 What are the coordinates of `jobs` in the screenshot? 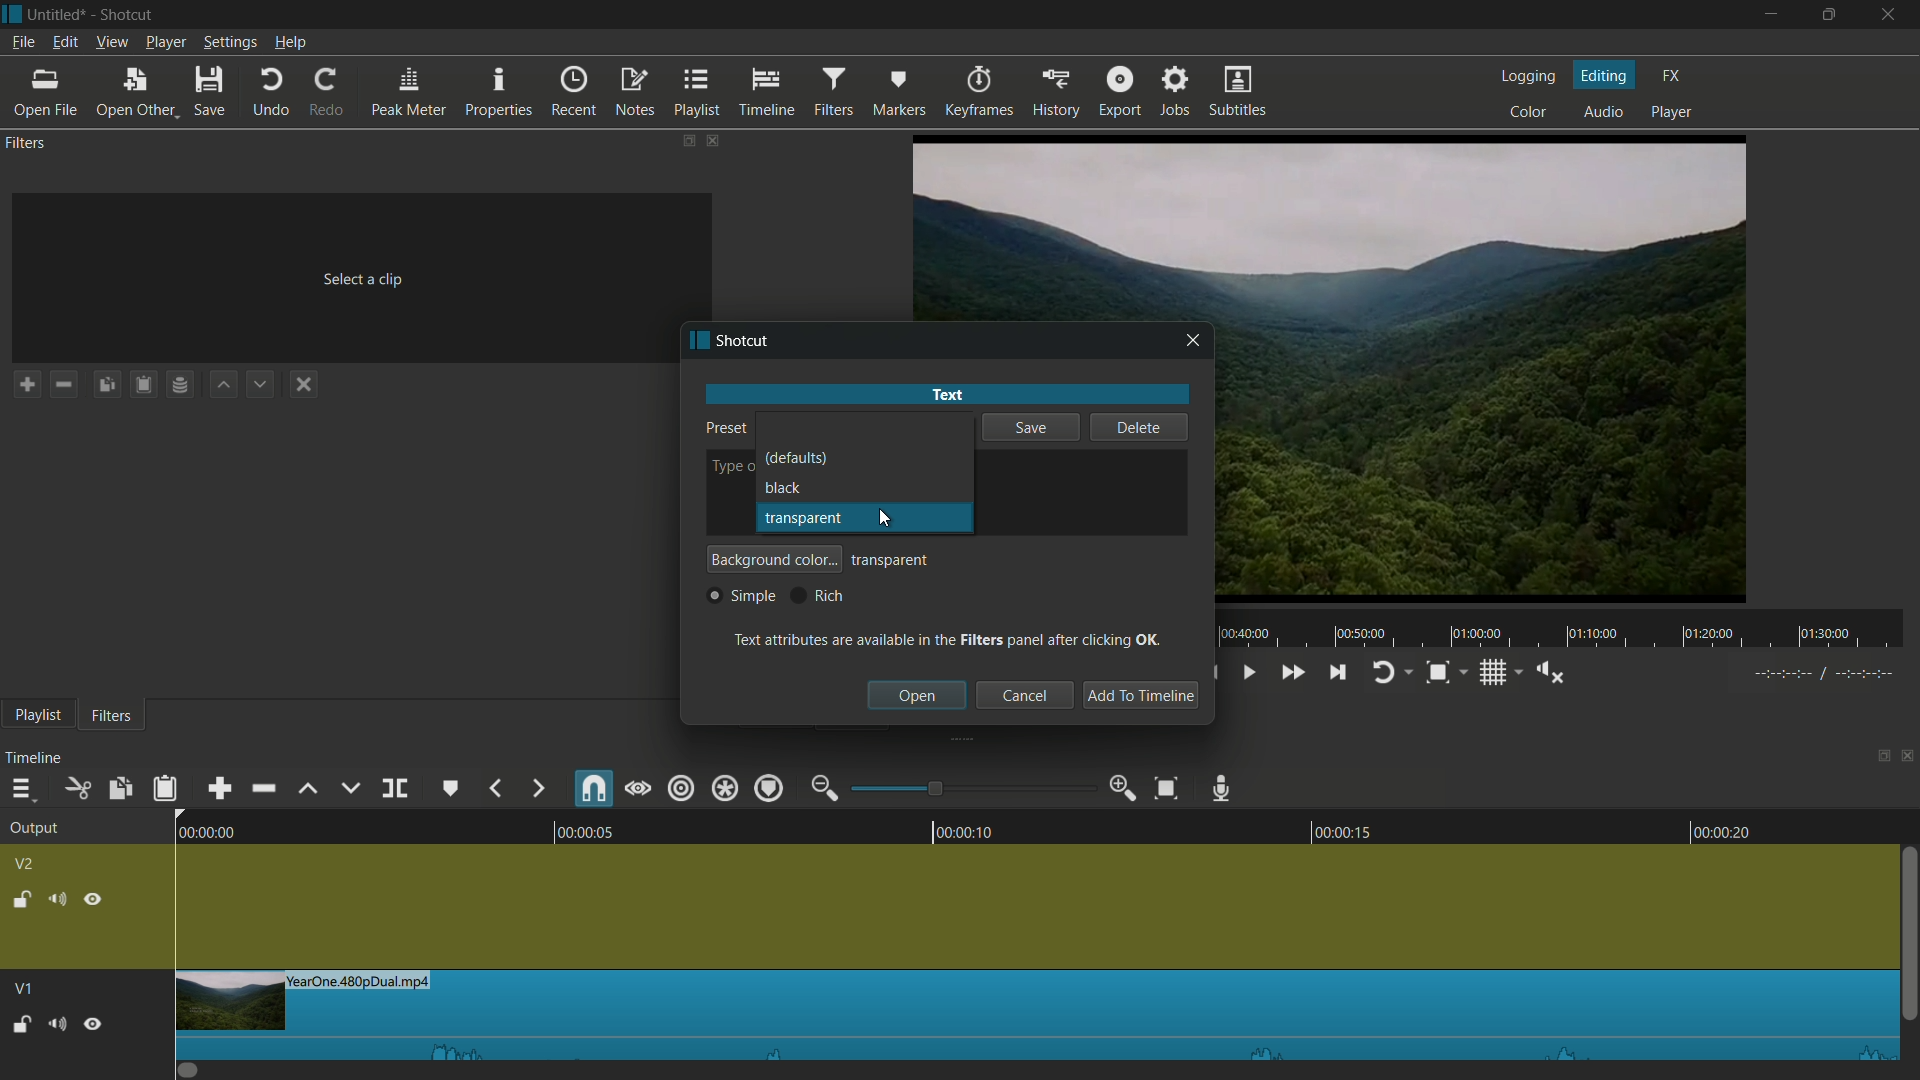 It's located at (1177, 93).